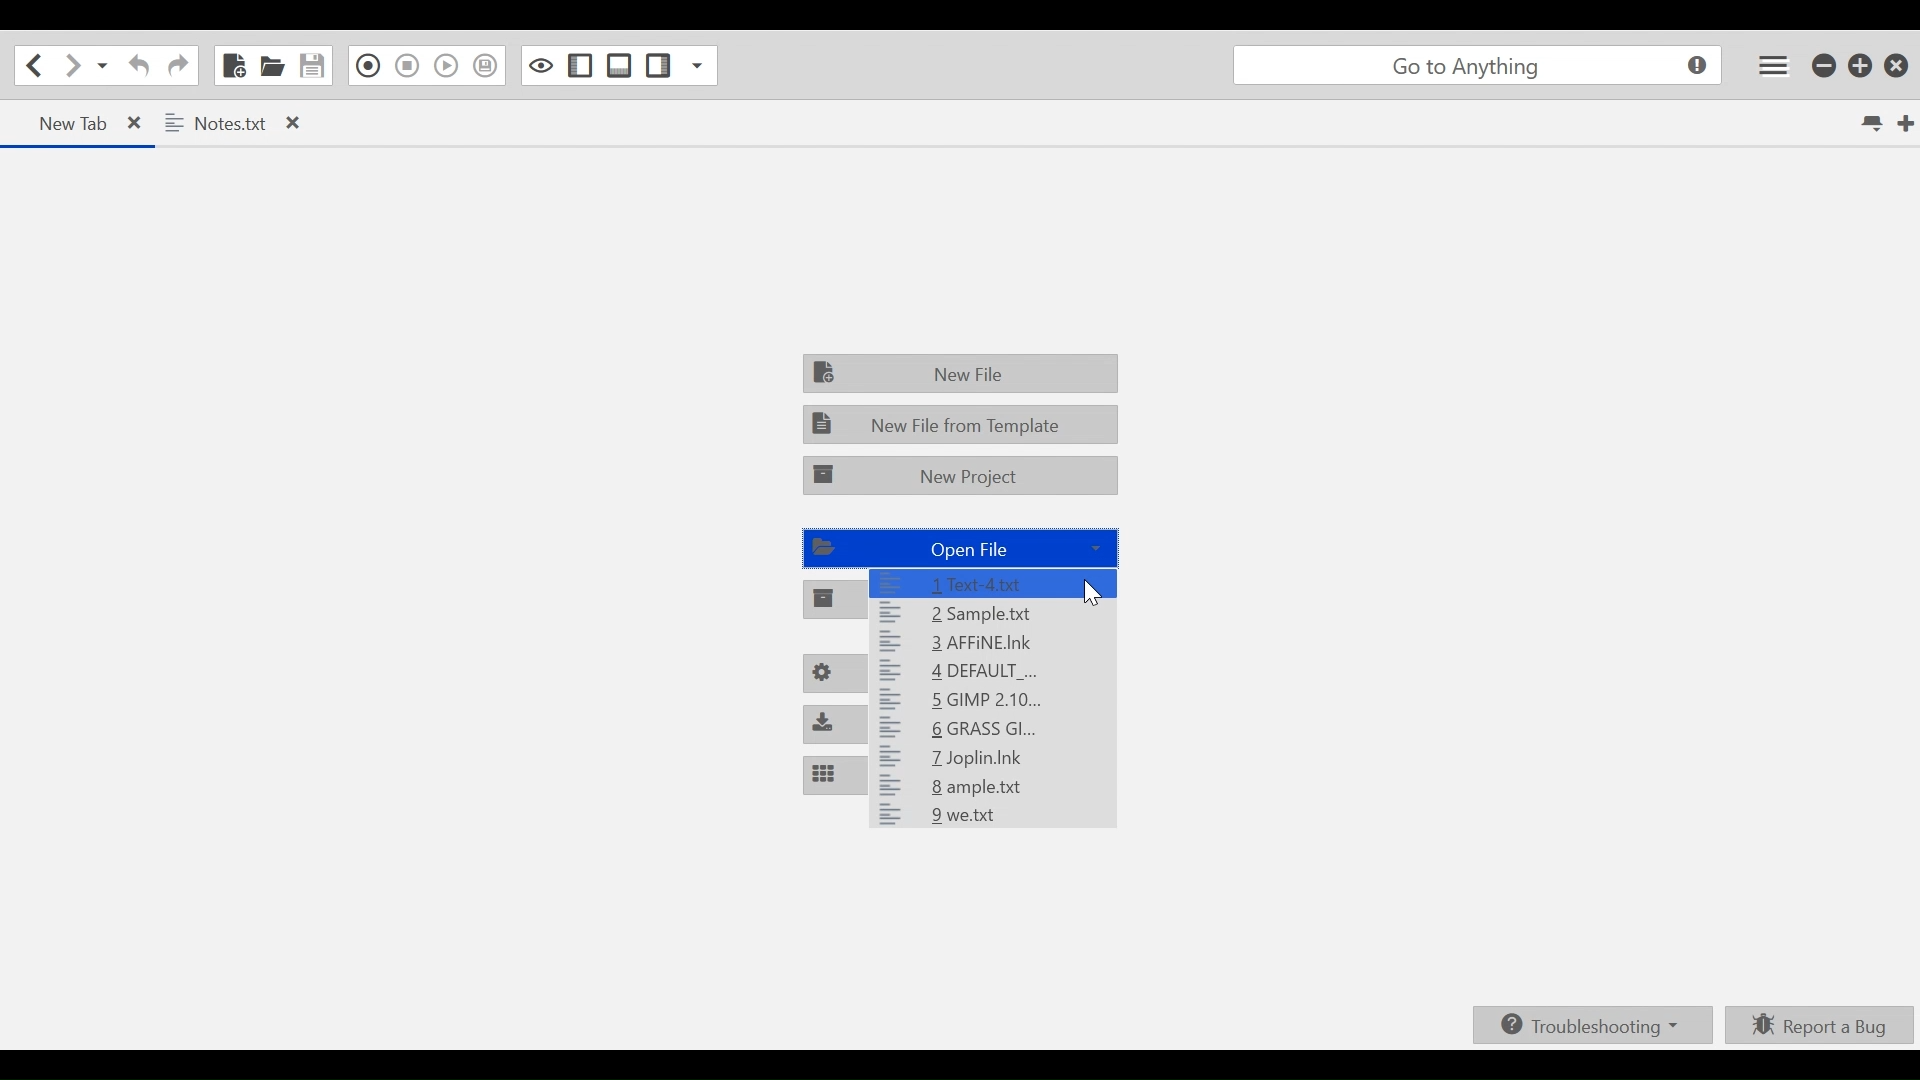 The image size is (1920, 1080). What do you see at coordinates (962, 475) in the screenshot?
I see `New Project` at bounding box center [962, 475].